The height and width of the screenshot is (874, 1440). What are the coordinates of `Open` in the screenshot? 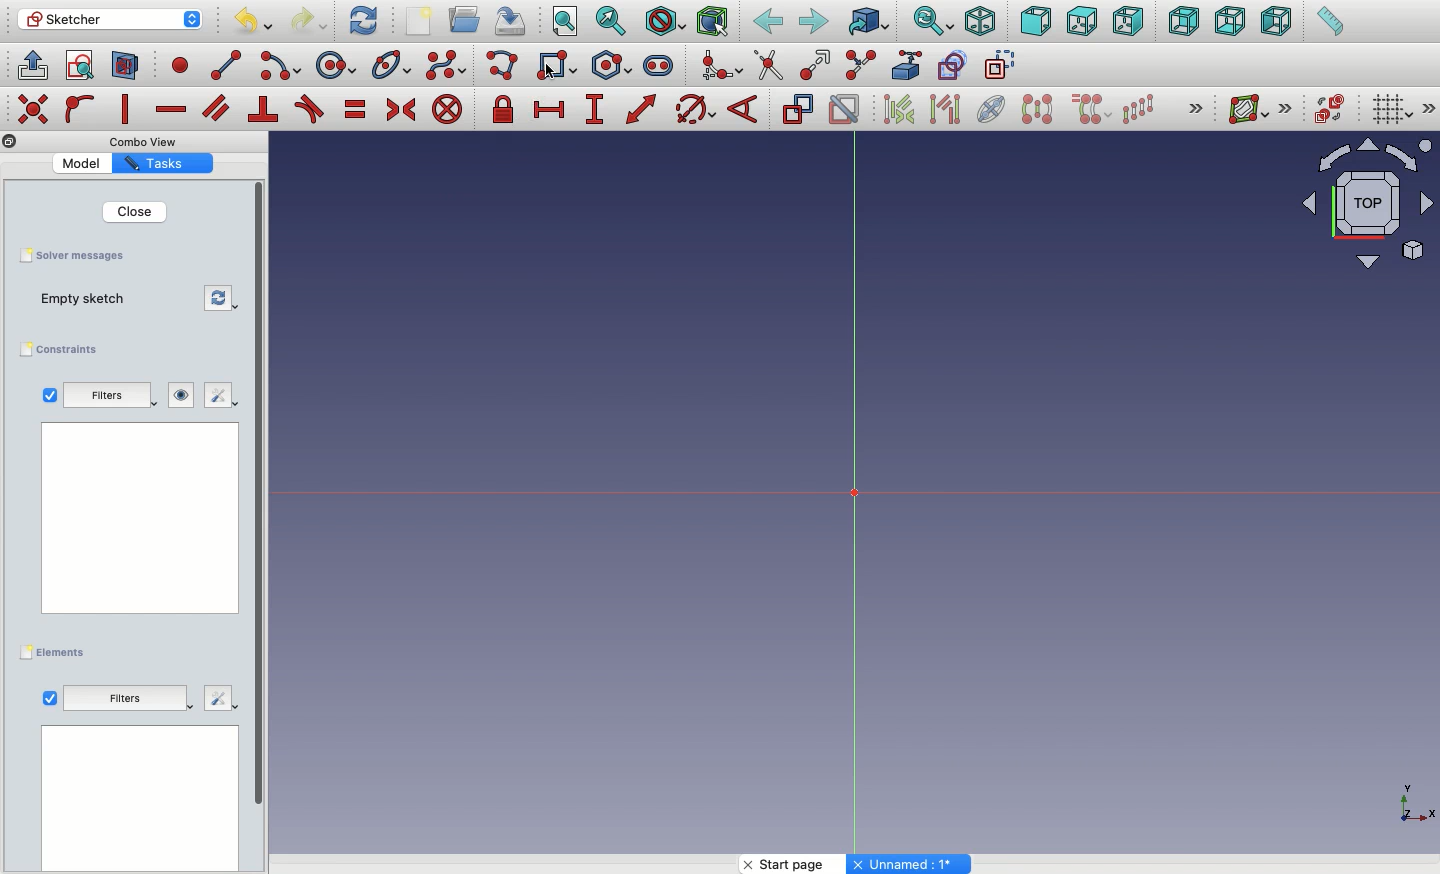 It's located at (467, 20).